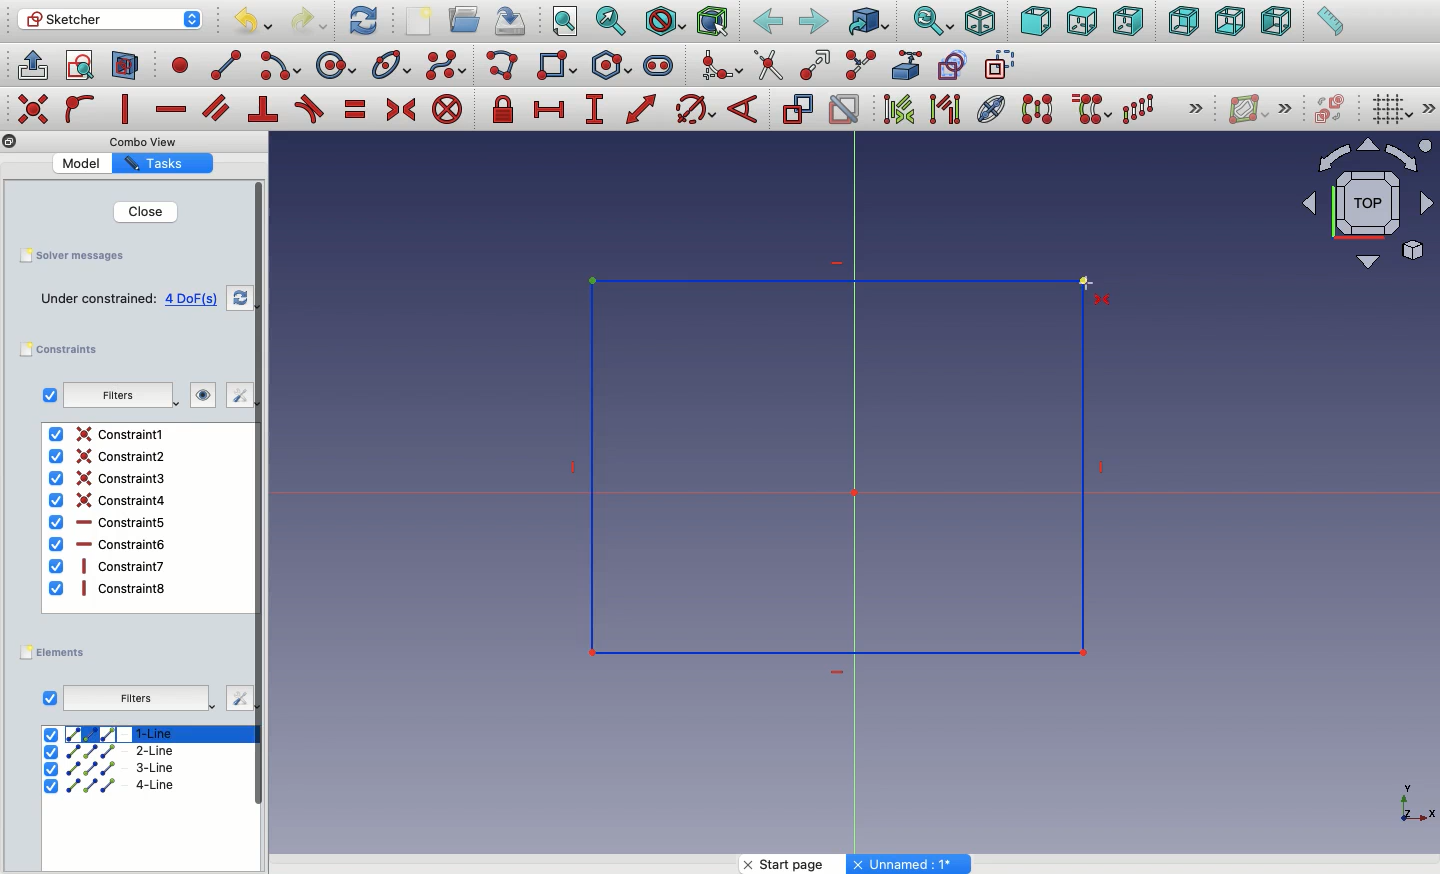  I want to click on Bounding Box, so click(712, 22).